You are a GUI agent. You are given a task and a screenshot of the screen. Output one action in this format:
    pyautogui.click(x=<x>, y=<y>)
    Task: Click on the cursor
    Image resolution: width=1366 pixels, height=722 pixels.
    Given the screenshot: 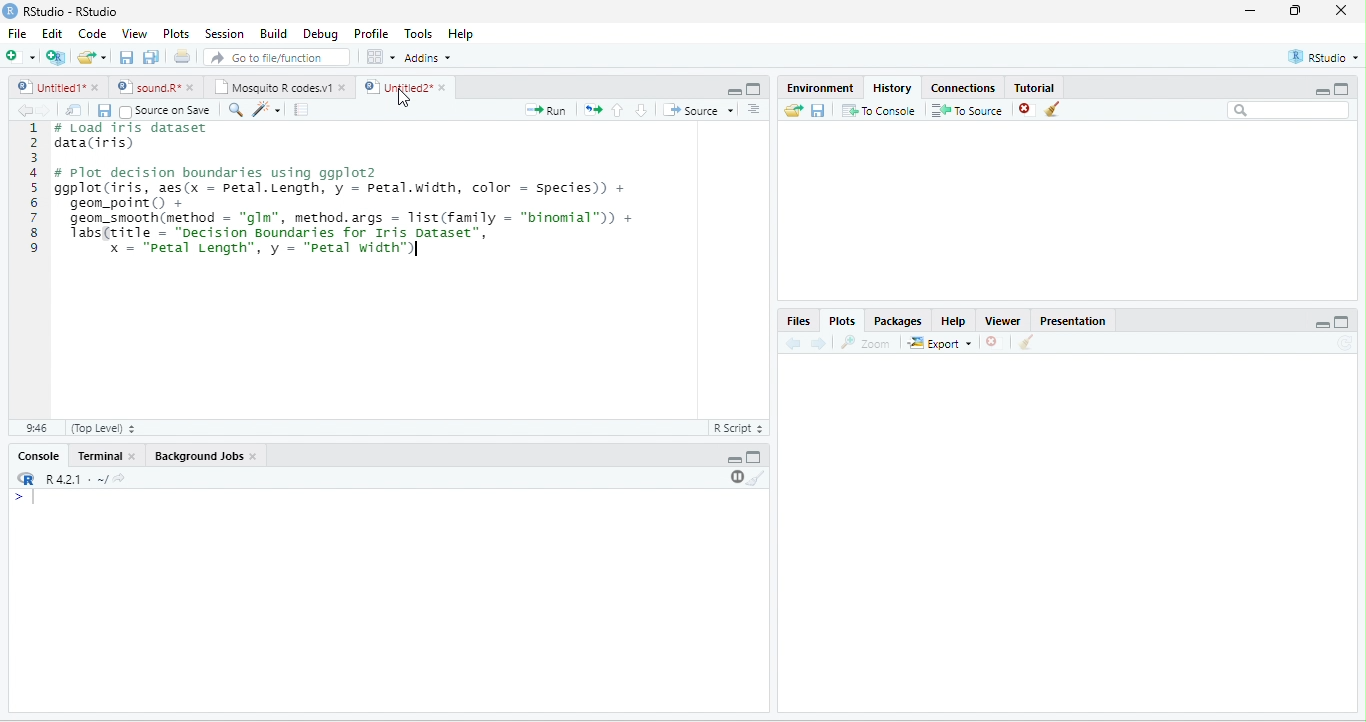 What is the action you would take?
    pyautogui.click(x=403, y=99)
    